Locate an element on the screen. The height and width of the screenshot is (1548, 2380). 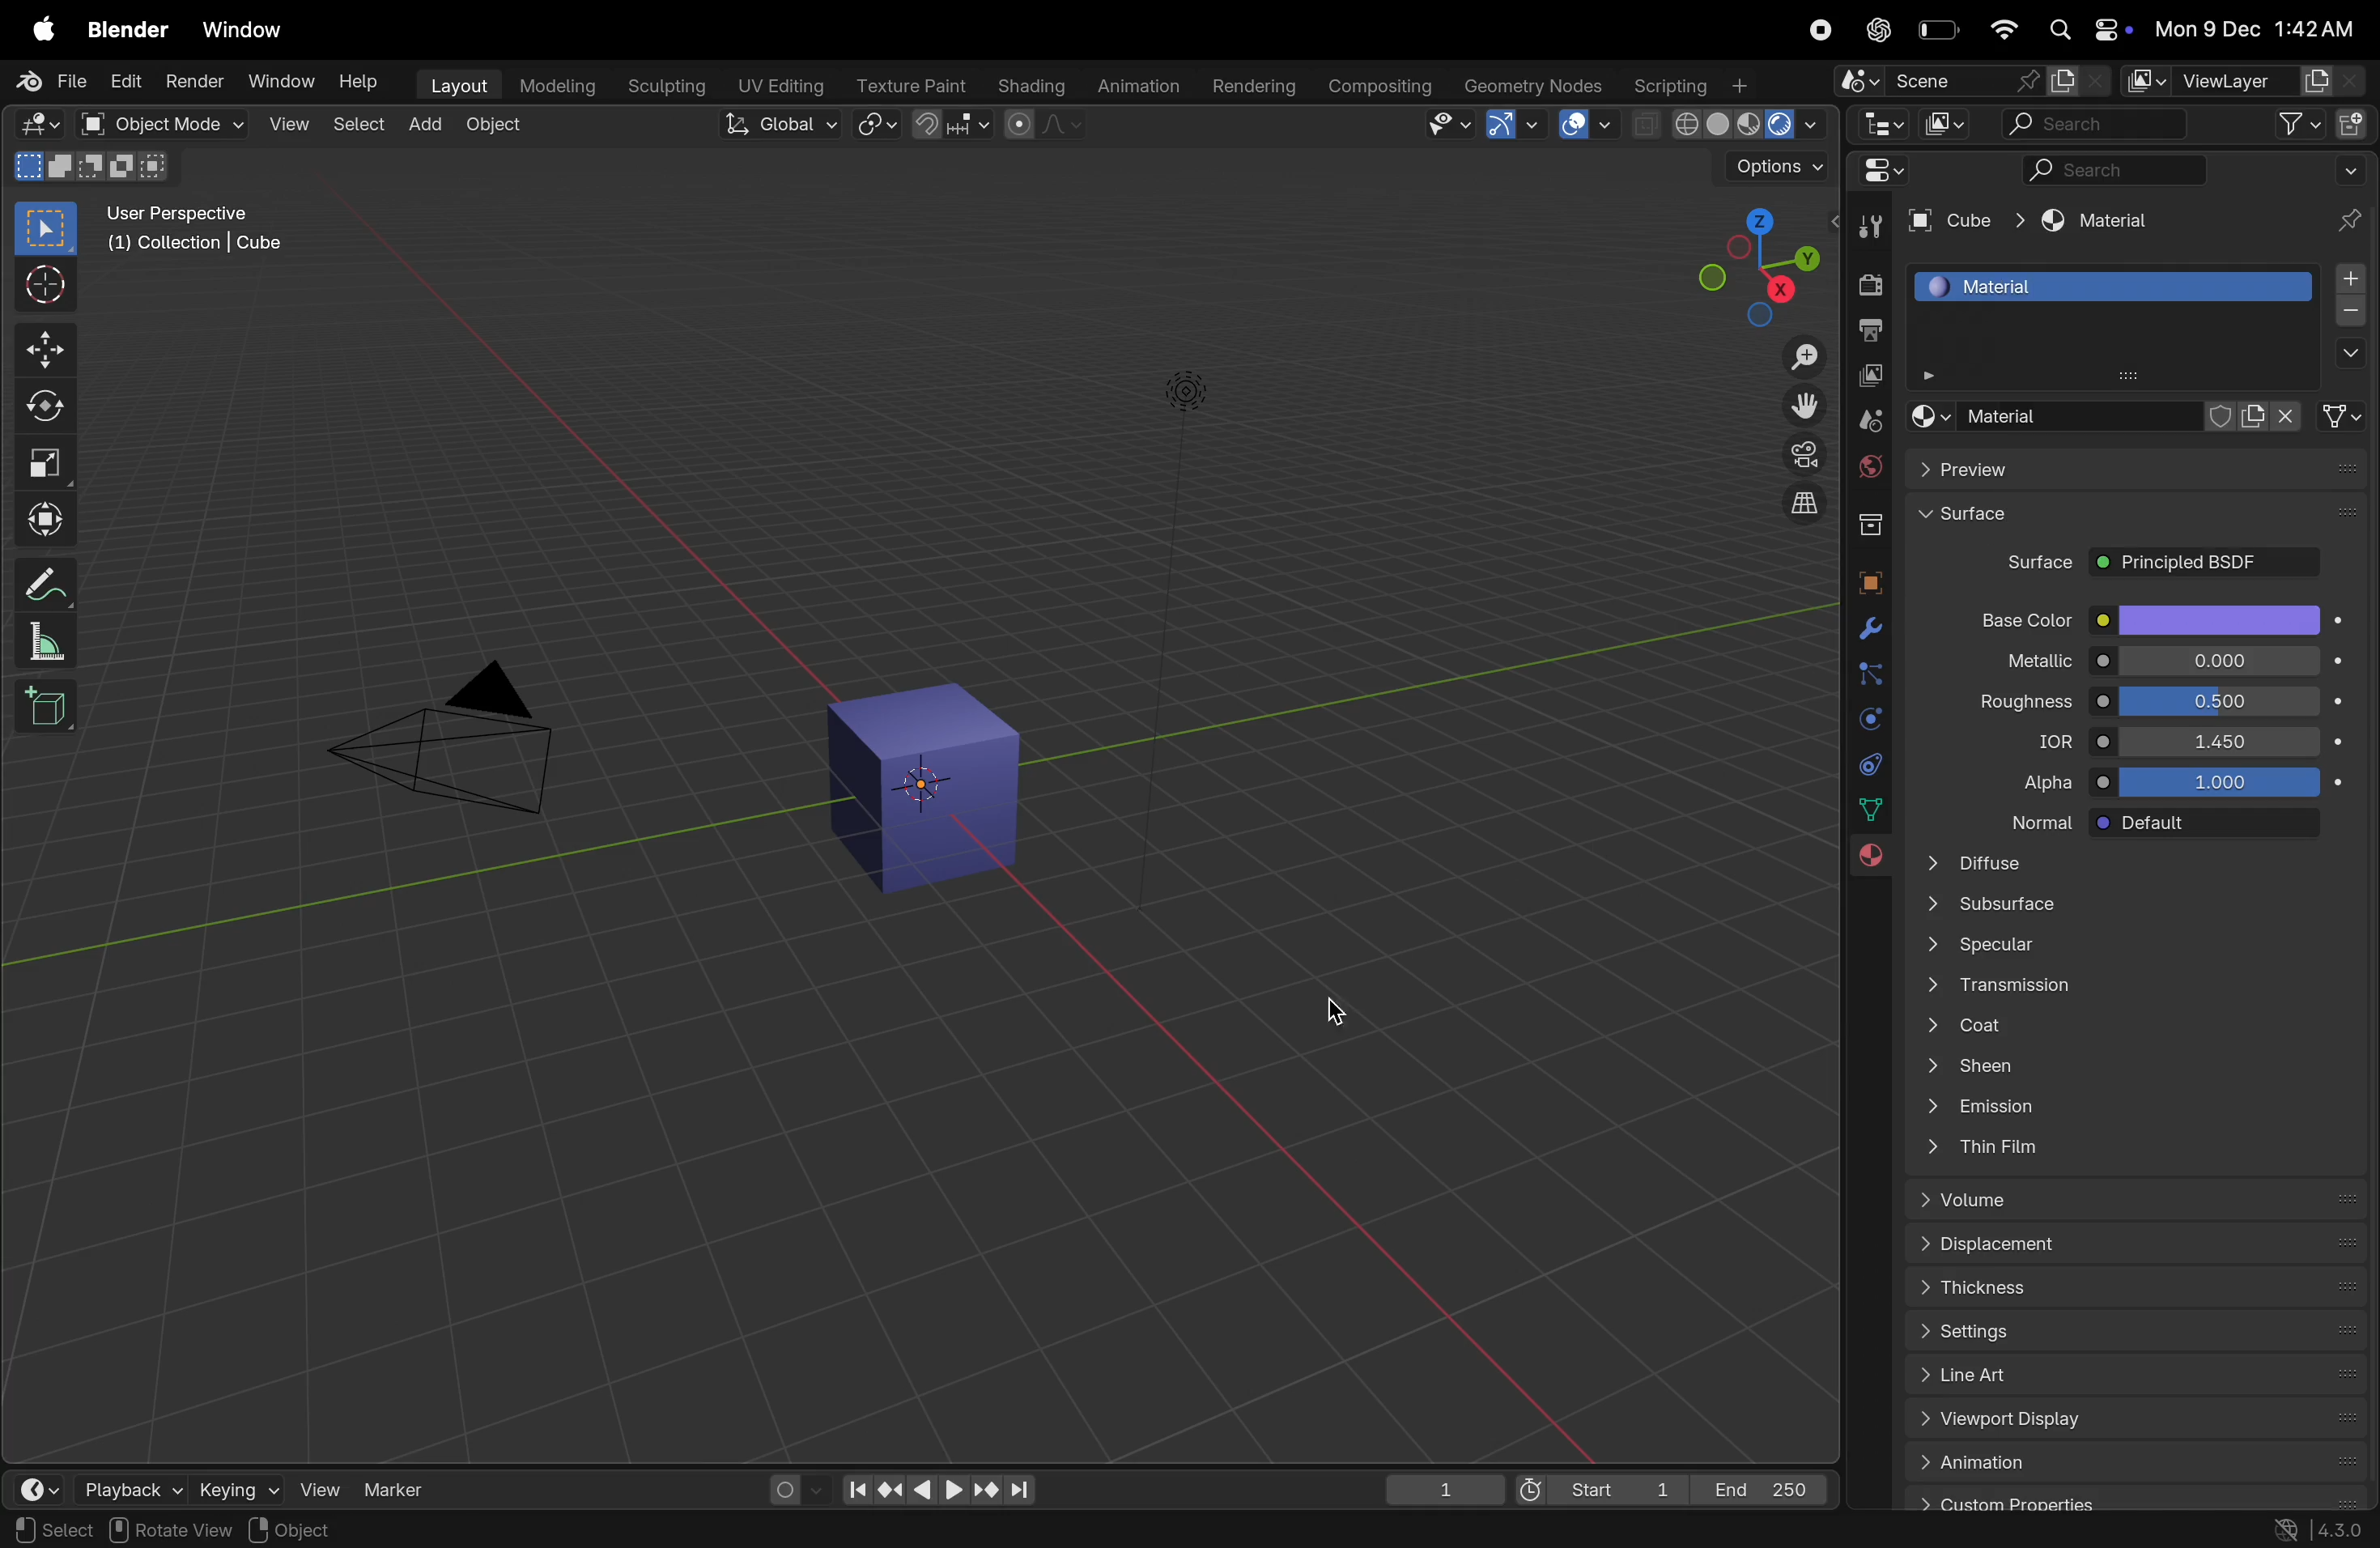
context menu is located at coordinates (429, 1529).